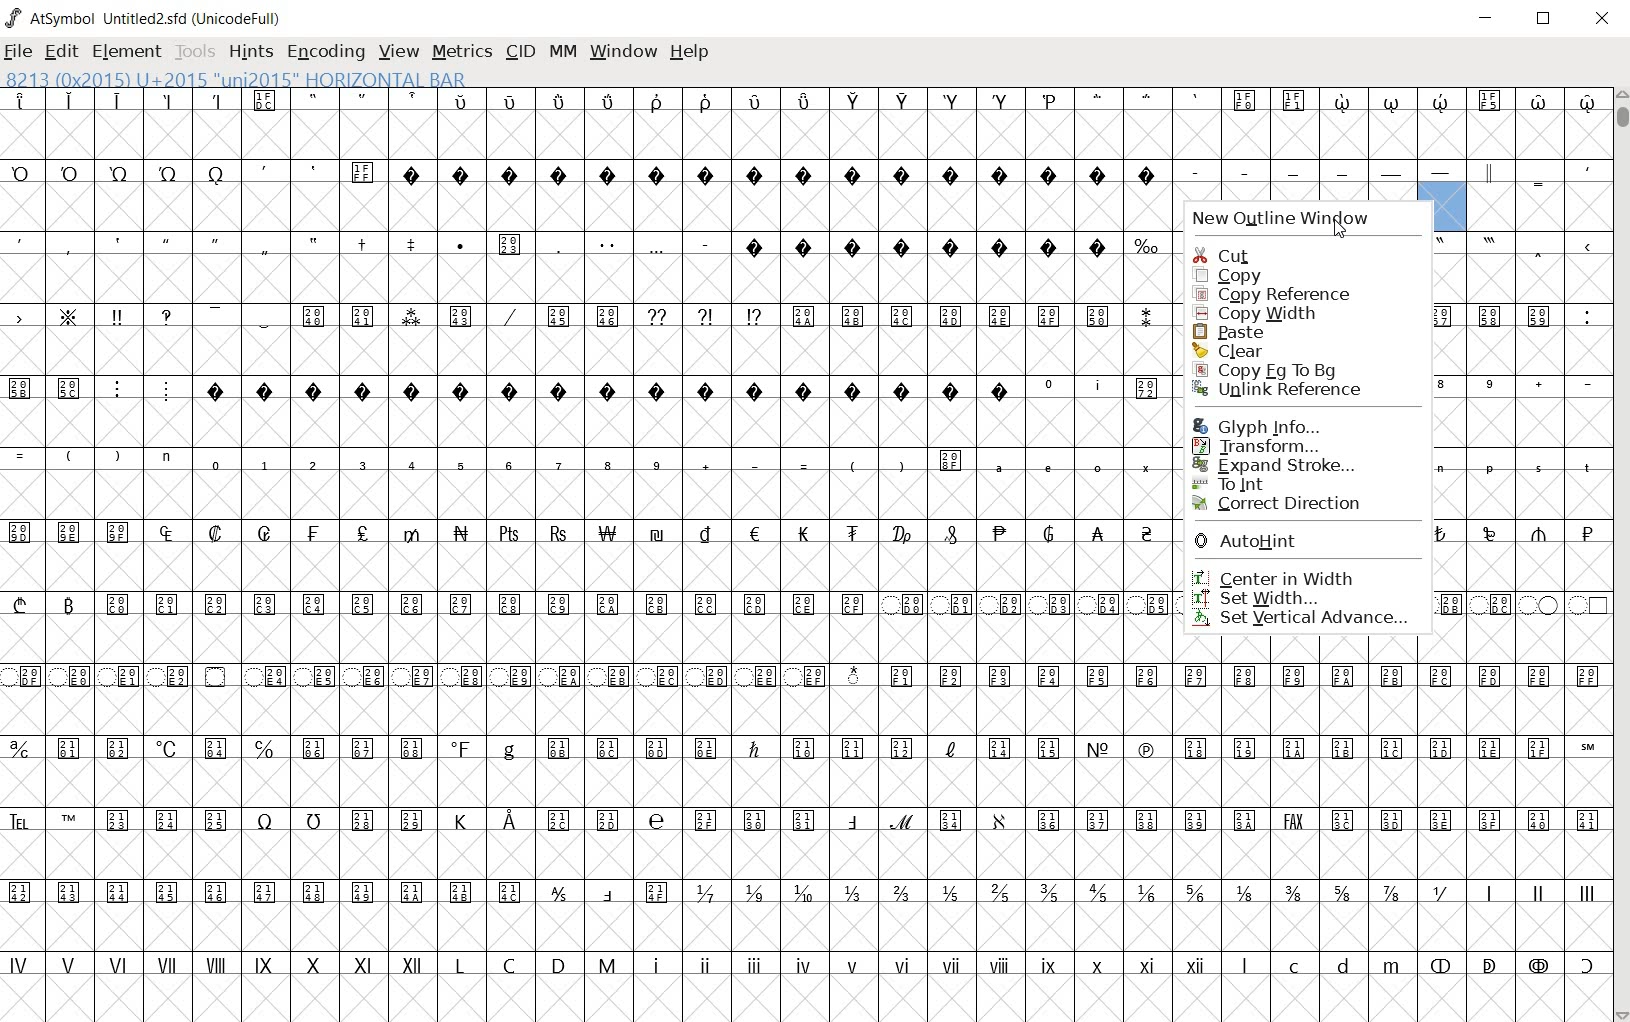  I want to click on EDIT, so click(61, 51).